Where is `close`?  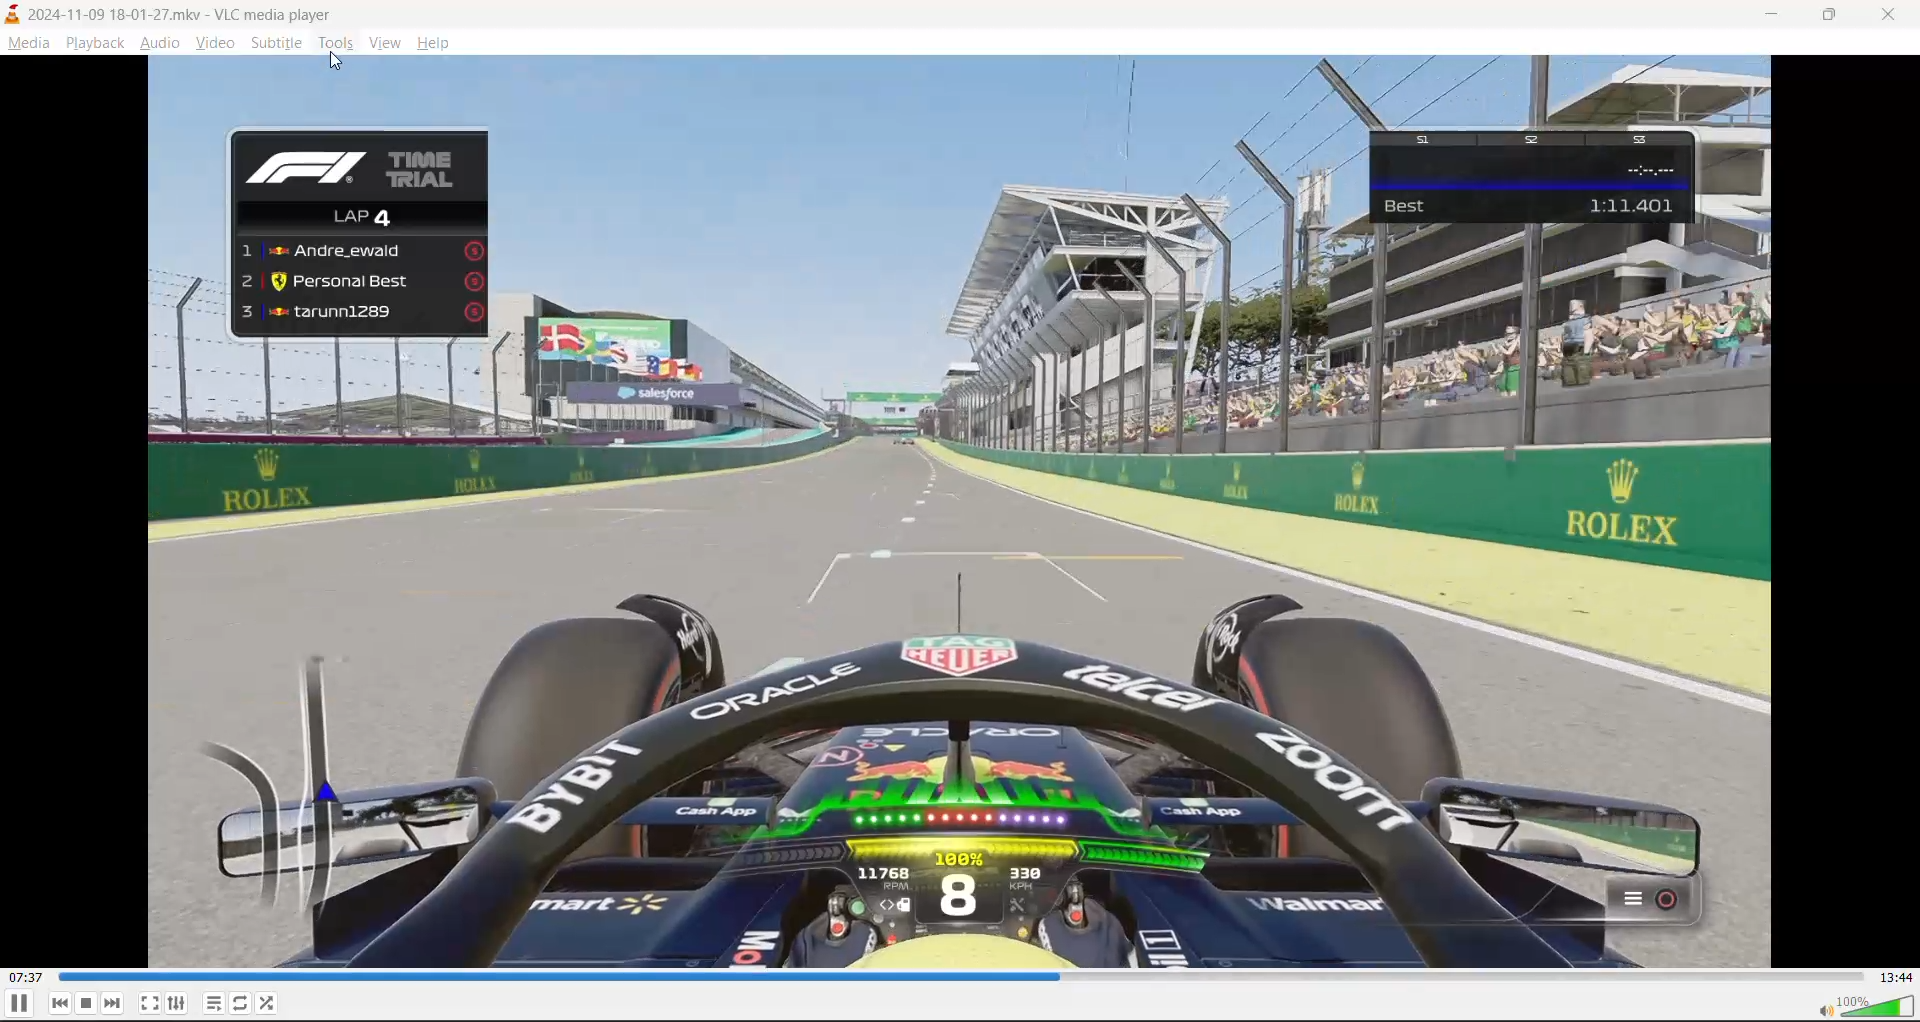
close is located at coordinates (1894, 12).